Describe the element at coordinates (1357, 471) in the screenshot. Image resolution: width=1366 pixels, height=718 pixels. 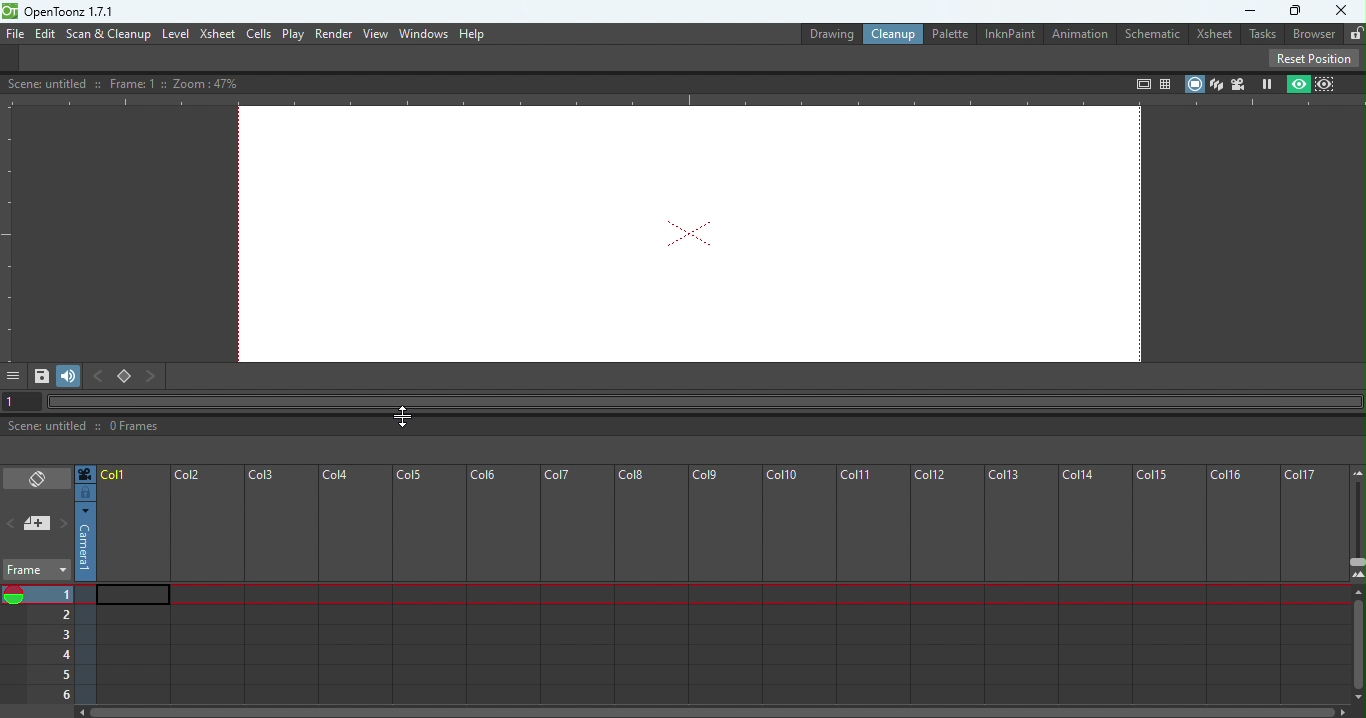
I see `Zoom out` at that location.